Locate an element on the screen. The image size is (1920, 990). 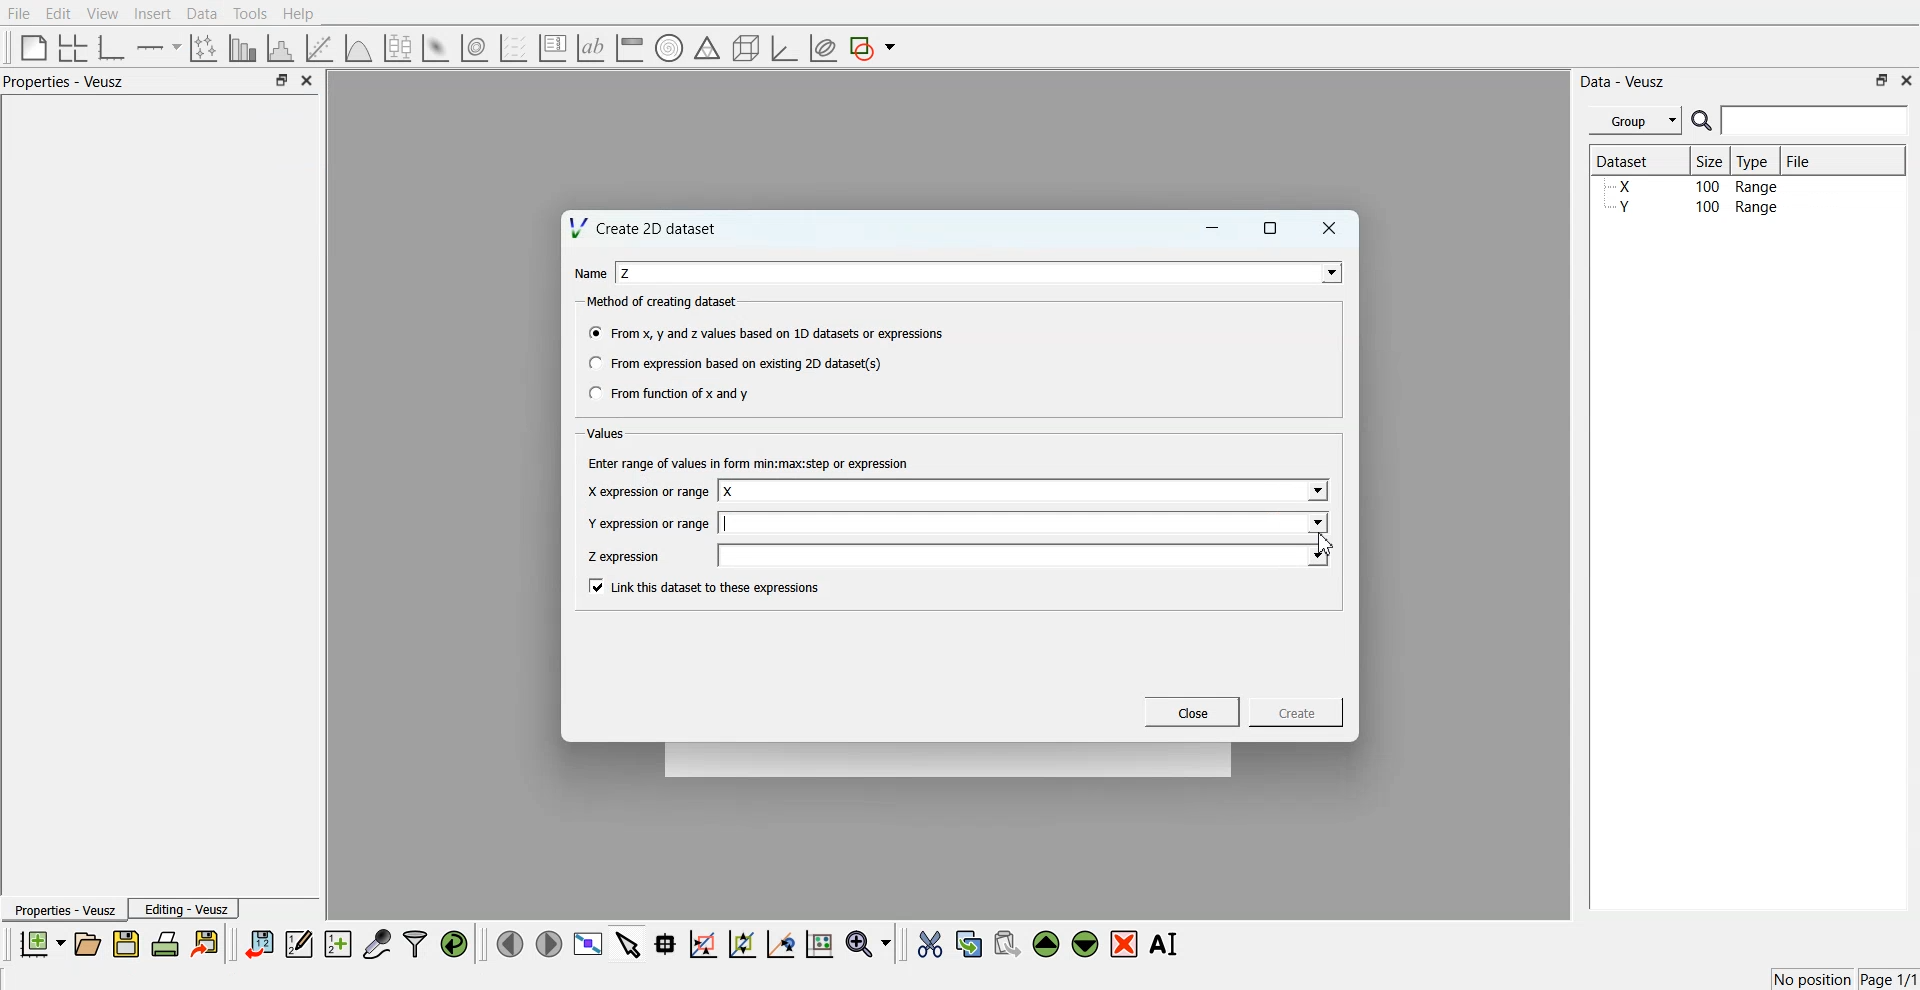
Export to graphic format is located at coordinates (207, 943).